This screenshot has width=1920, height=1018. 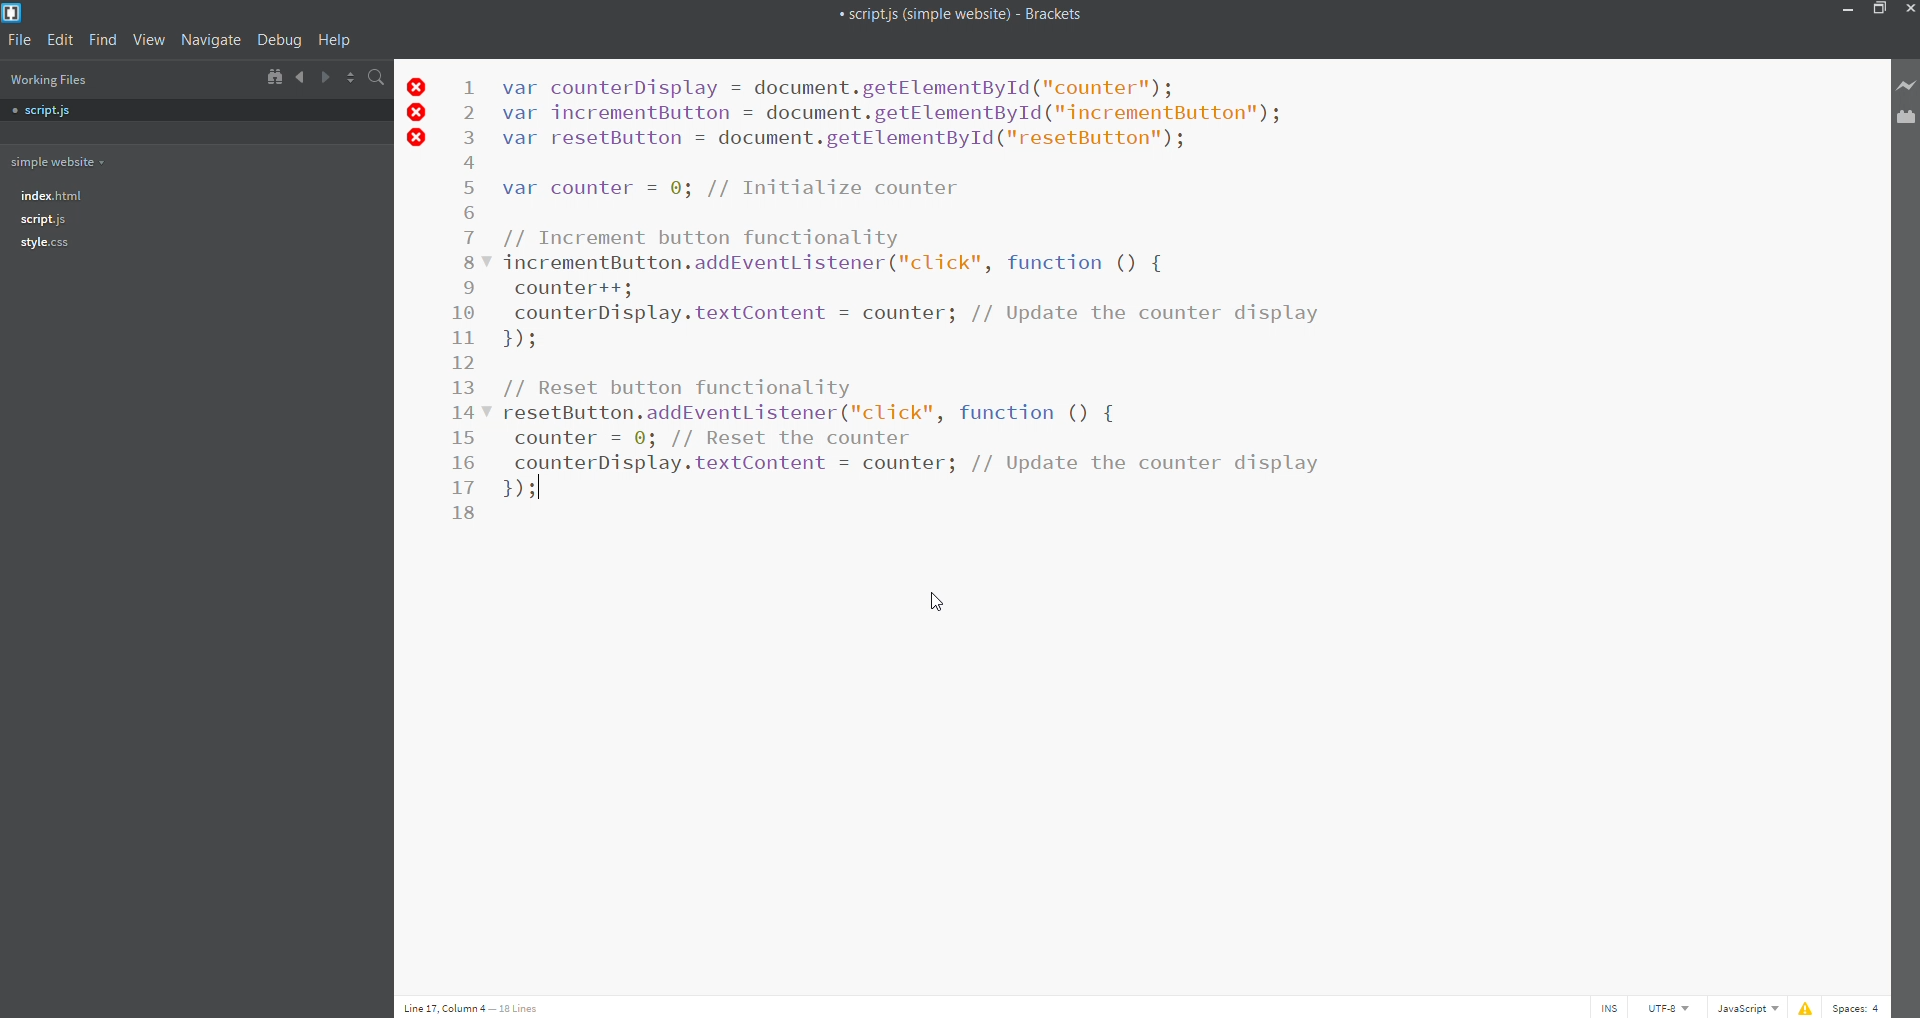 I want to click on maximize/restore, so click(x=1878, y=10).